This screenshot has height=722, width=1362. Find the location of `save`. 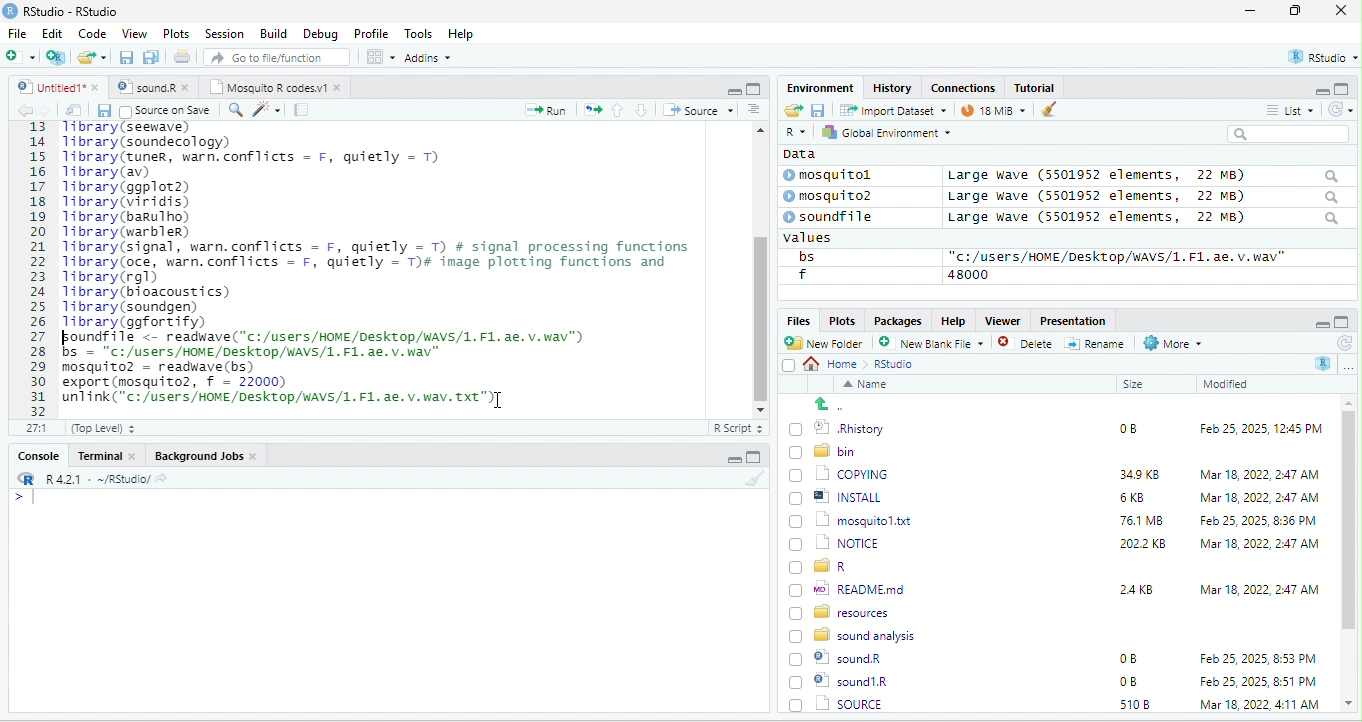

save is located at coordinates (103, 110).